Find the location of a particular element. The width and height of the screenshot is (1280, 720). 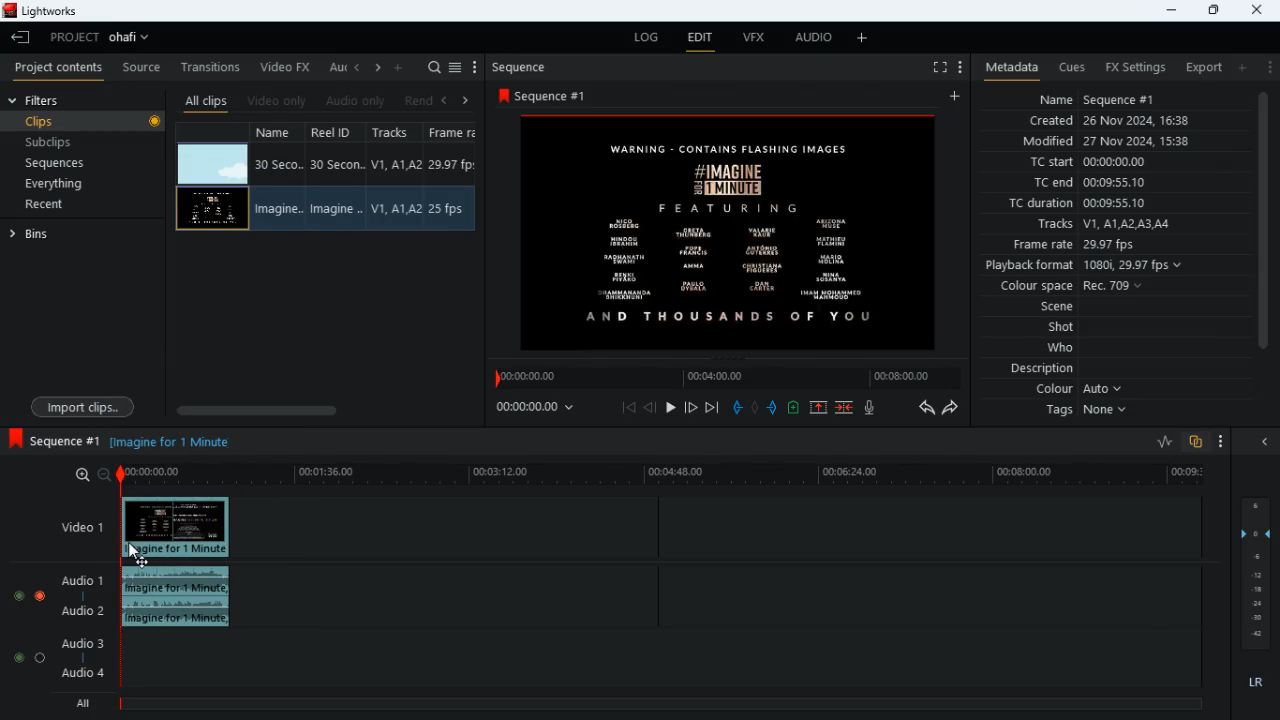

colour is located at coordinates (1070, 389).